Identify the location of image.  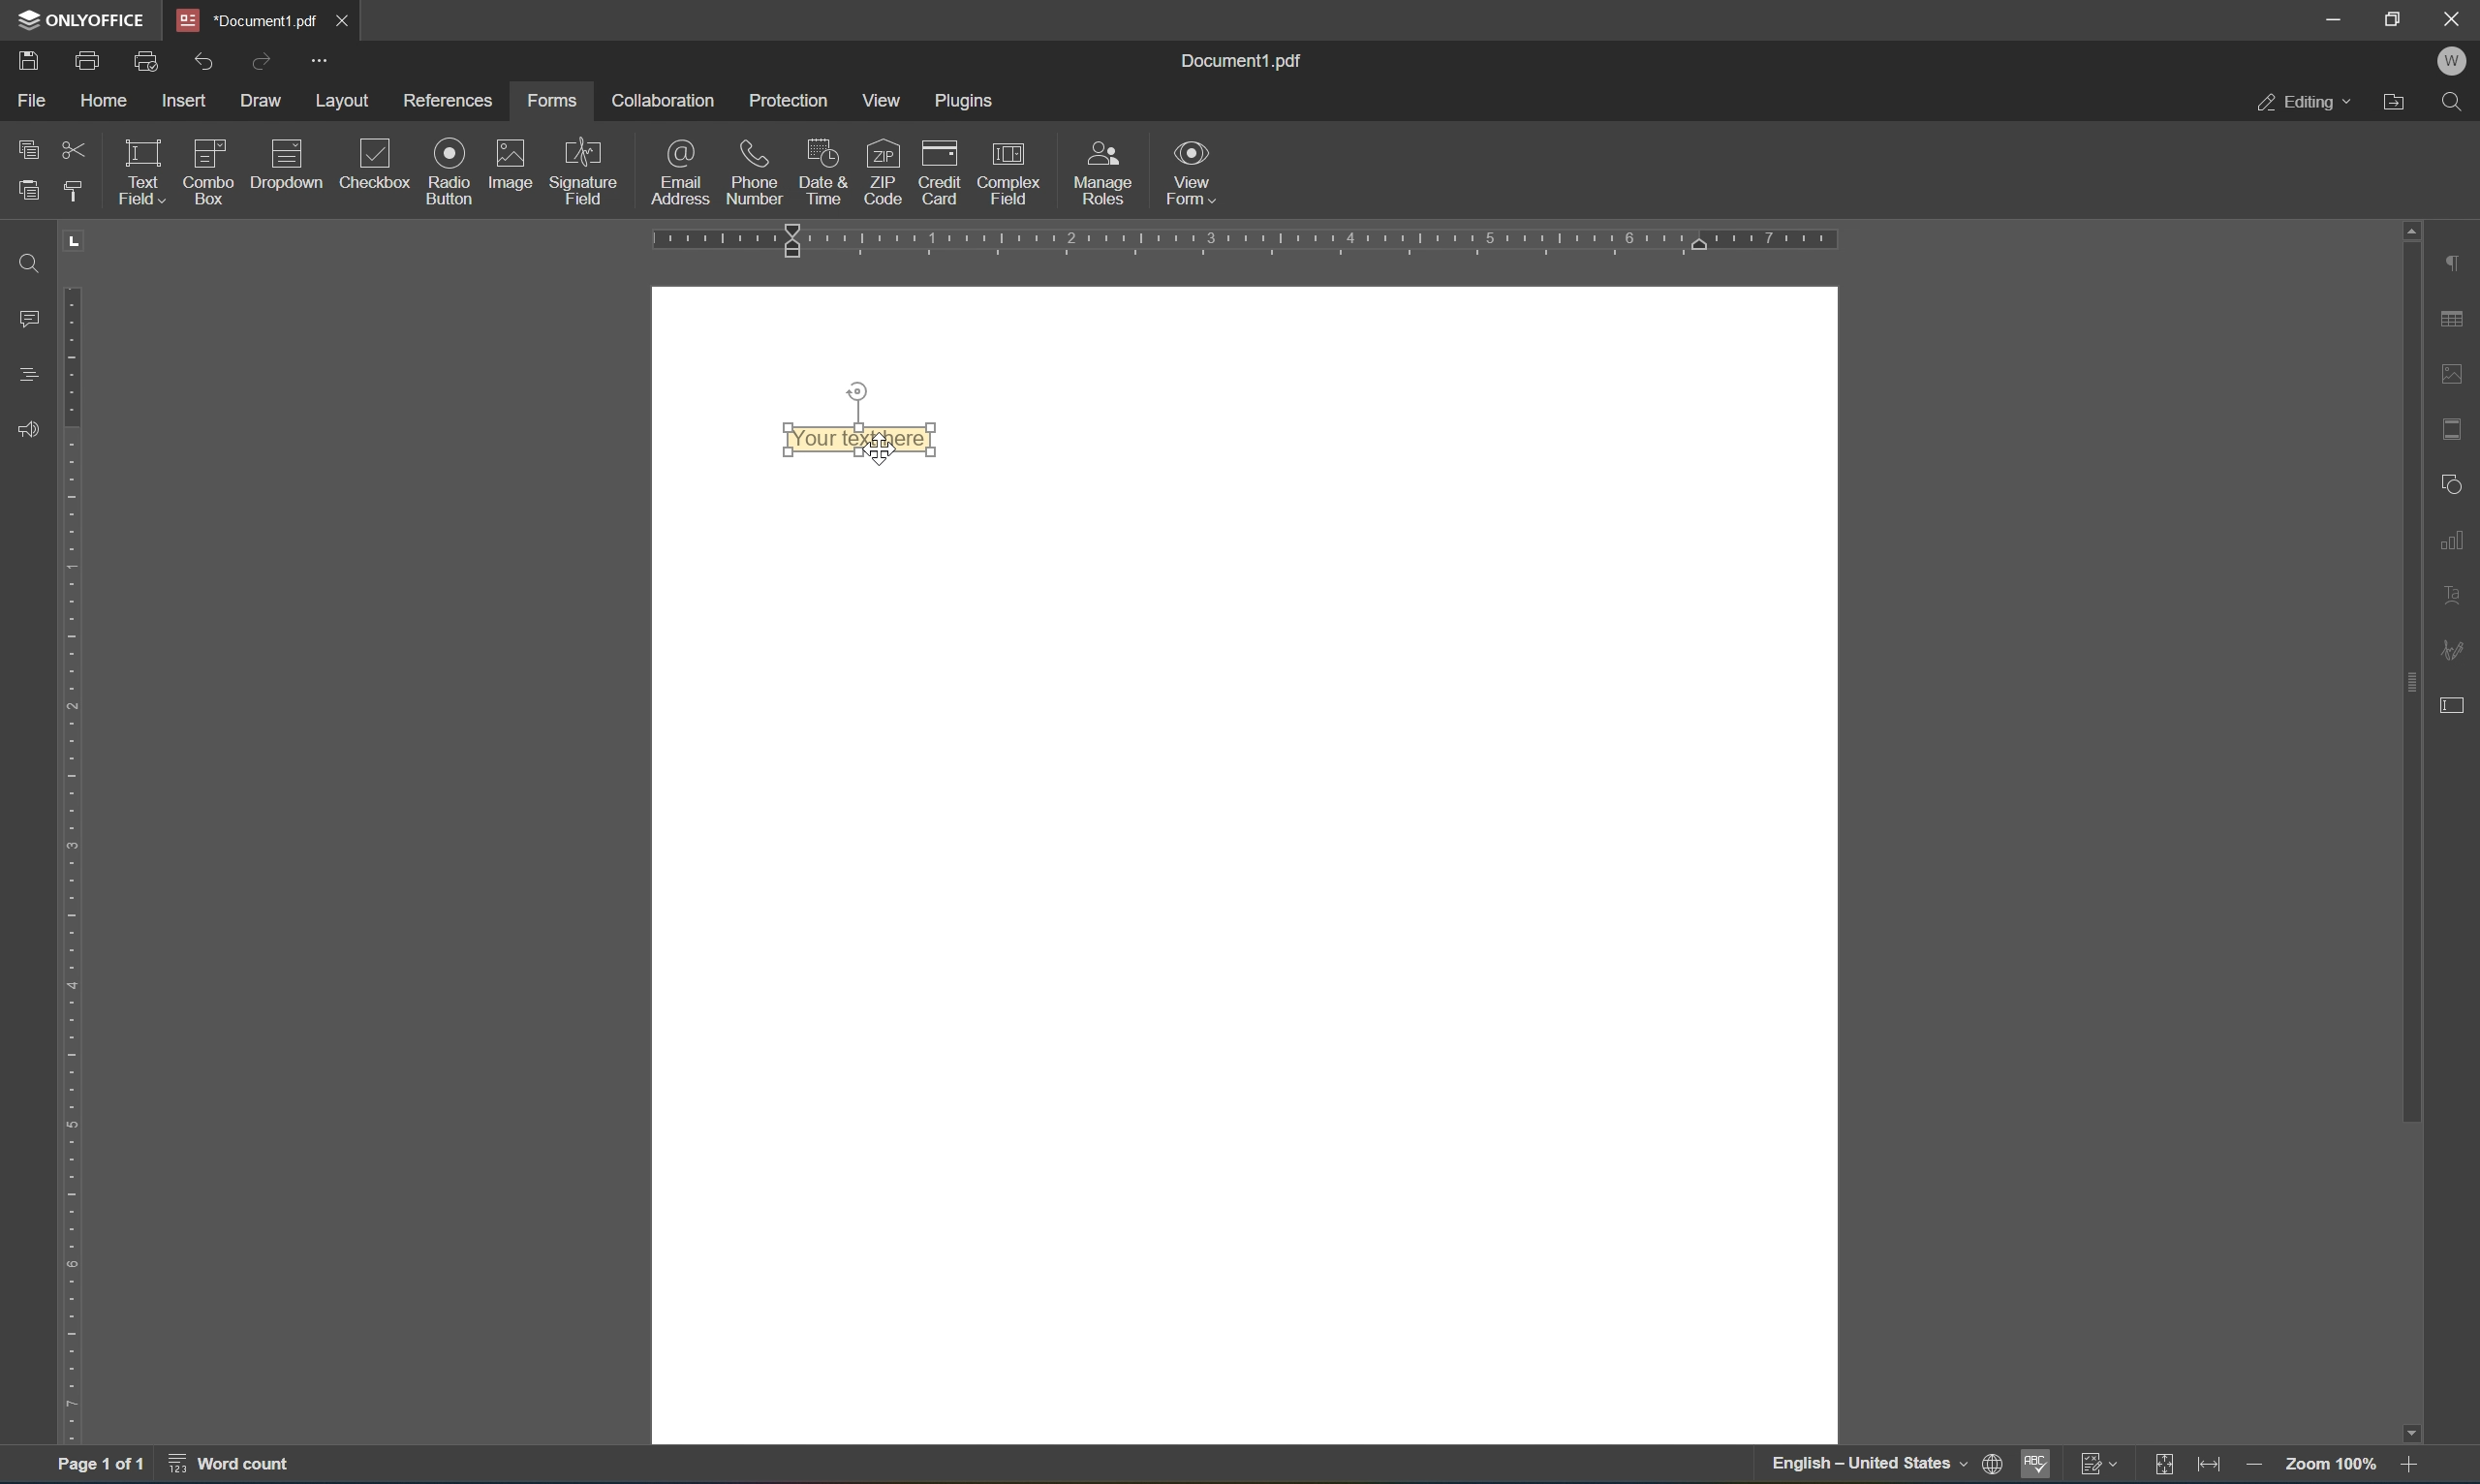
(515, 166).